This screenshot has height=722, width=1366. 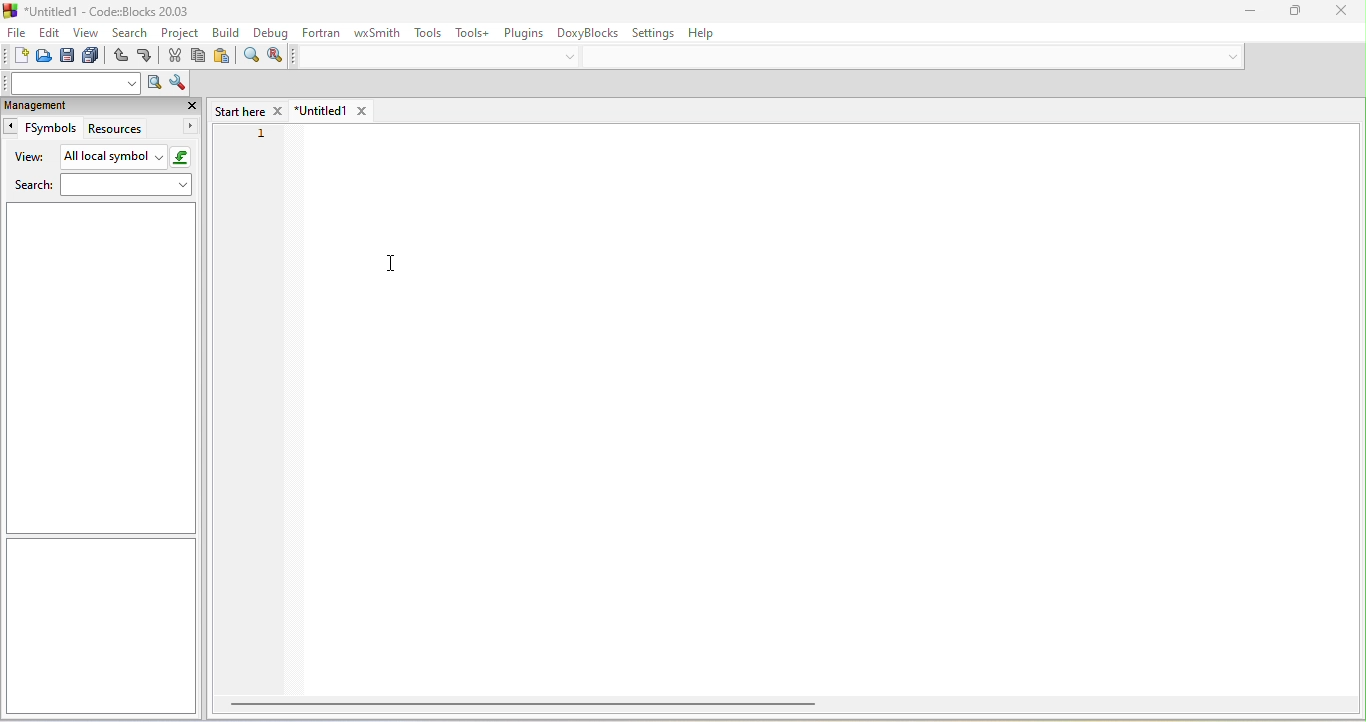 I want to click on show option window, so click(x=178, y=84).